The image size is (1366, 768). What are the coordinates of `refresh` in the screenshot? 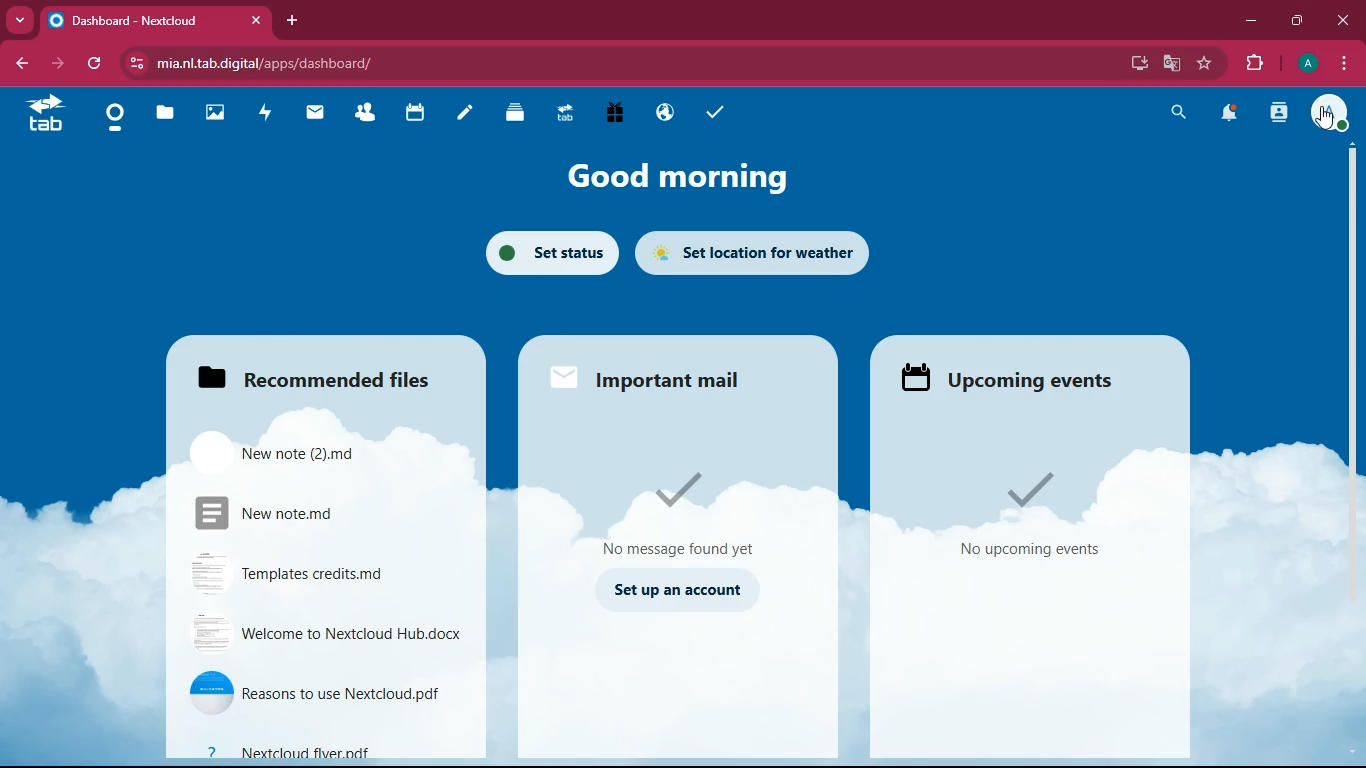 It's located at (91, 65).